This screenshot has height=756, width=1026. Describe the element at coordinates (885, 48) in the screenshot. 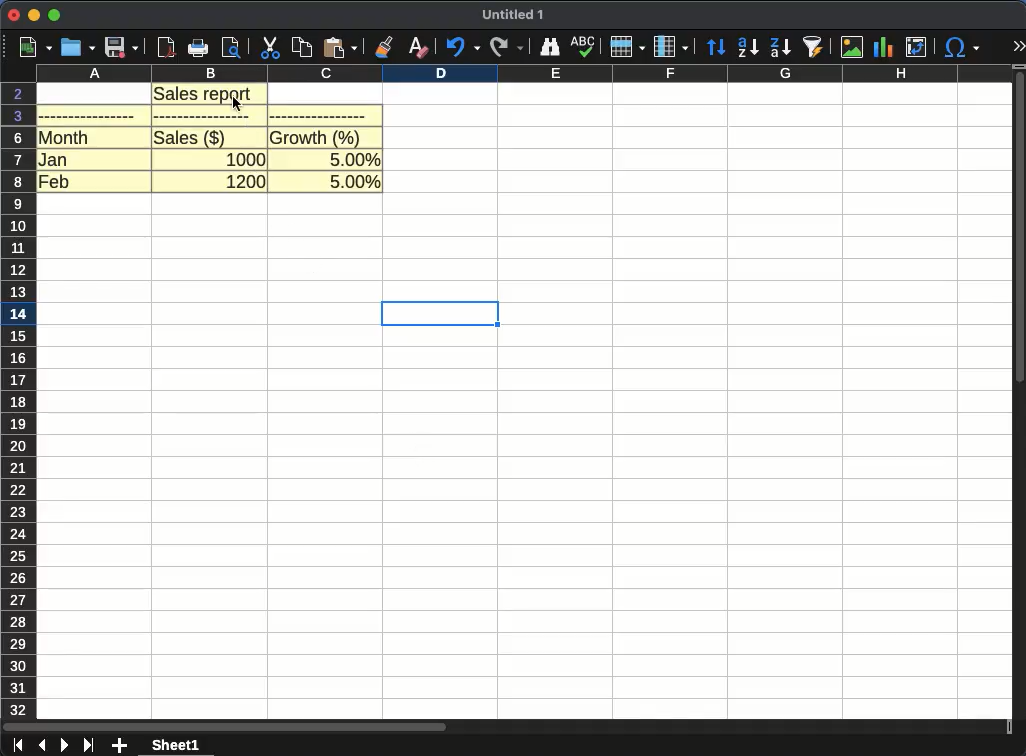

I see `chart` at that location.